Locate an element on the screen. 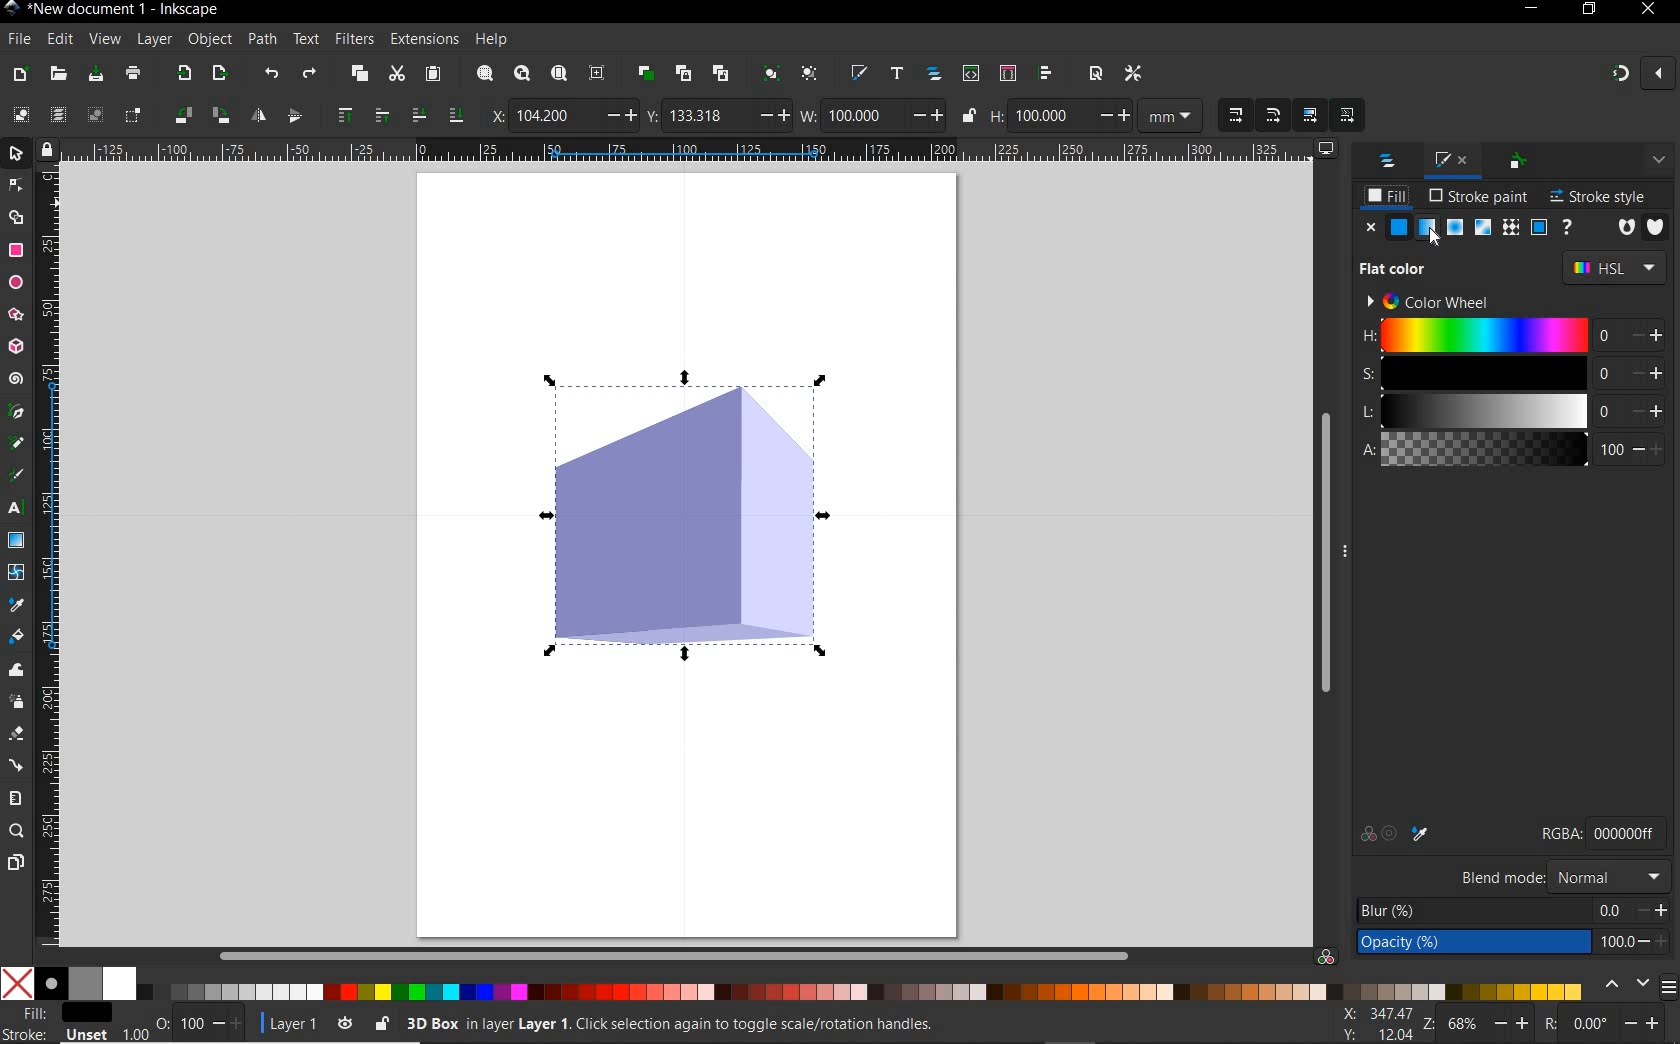 The height and width of the screenshot is (1044, 1680). SAVE is located at coordinates (95, 73).